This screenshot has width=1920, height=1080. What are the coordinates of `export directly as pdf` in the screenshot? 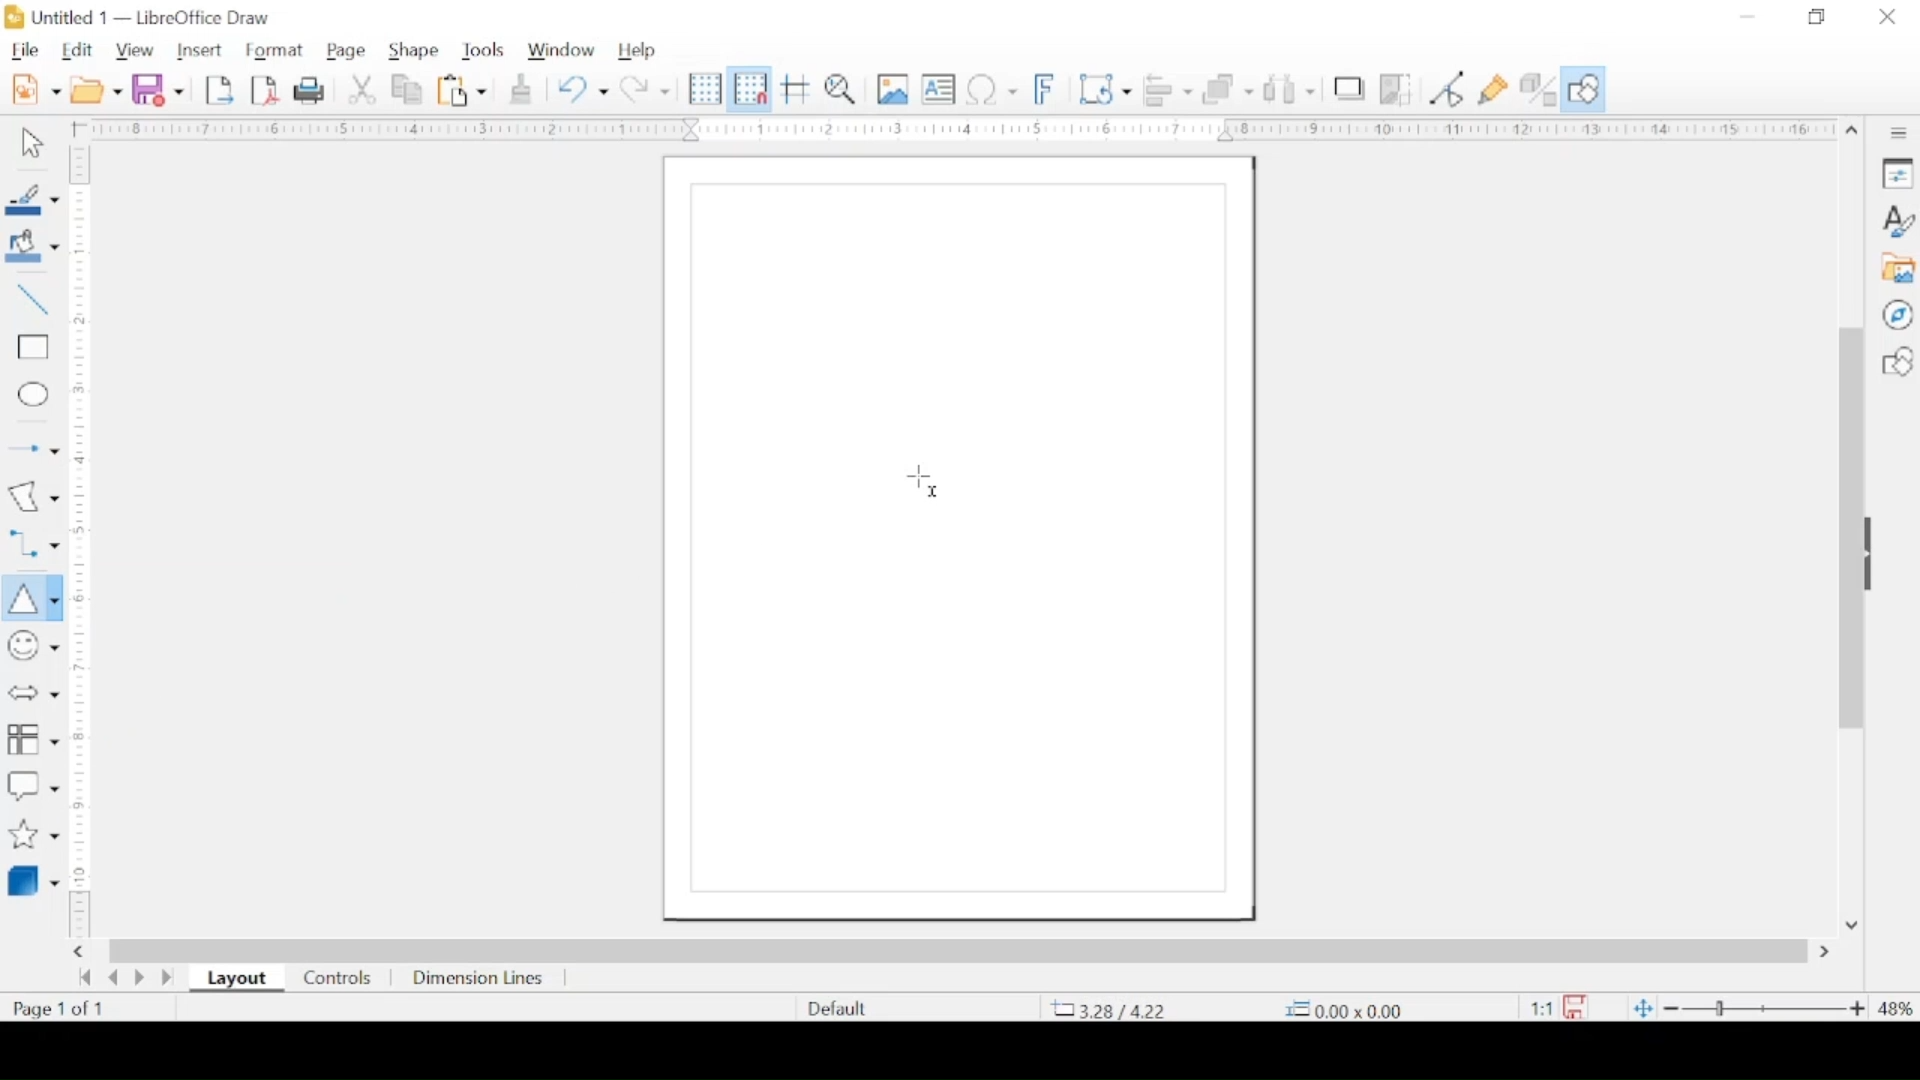 It's located at (266, 91).